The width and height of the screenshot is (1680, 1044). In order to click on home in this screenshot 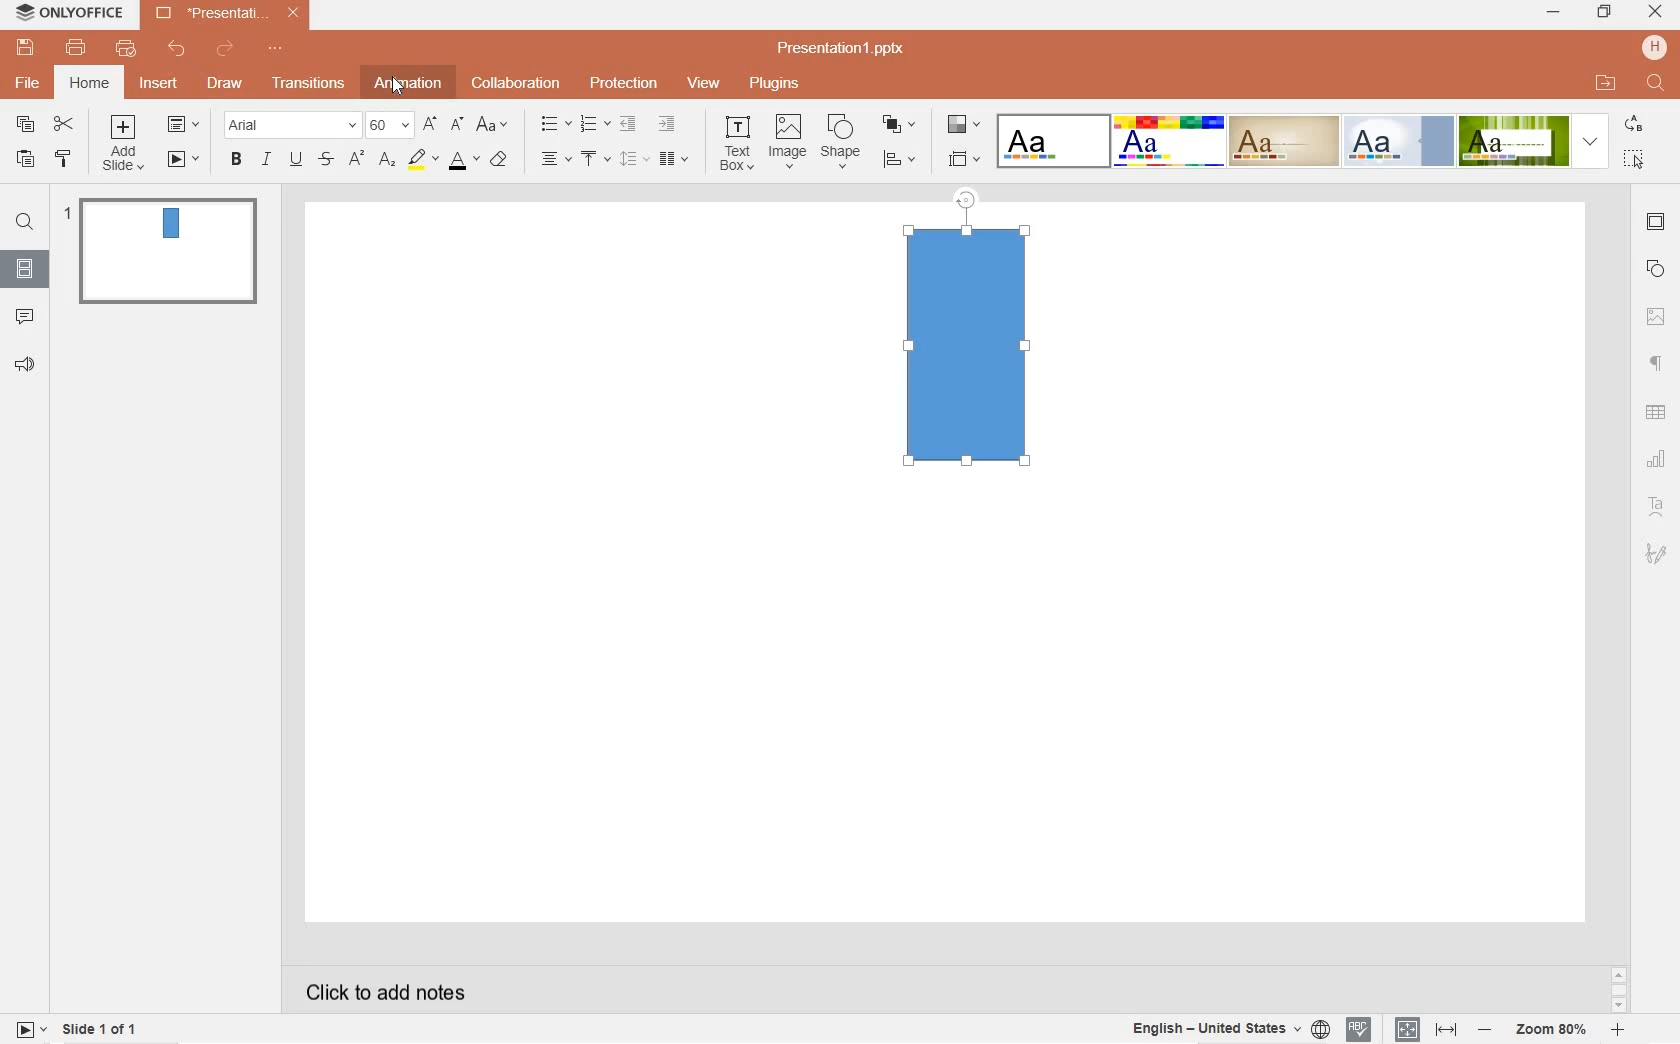, I will do `click(89, 83)`.